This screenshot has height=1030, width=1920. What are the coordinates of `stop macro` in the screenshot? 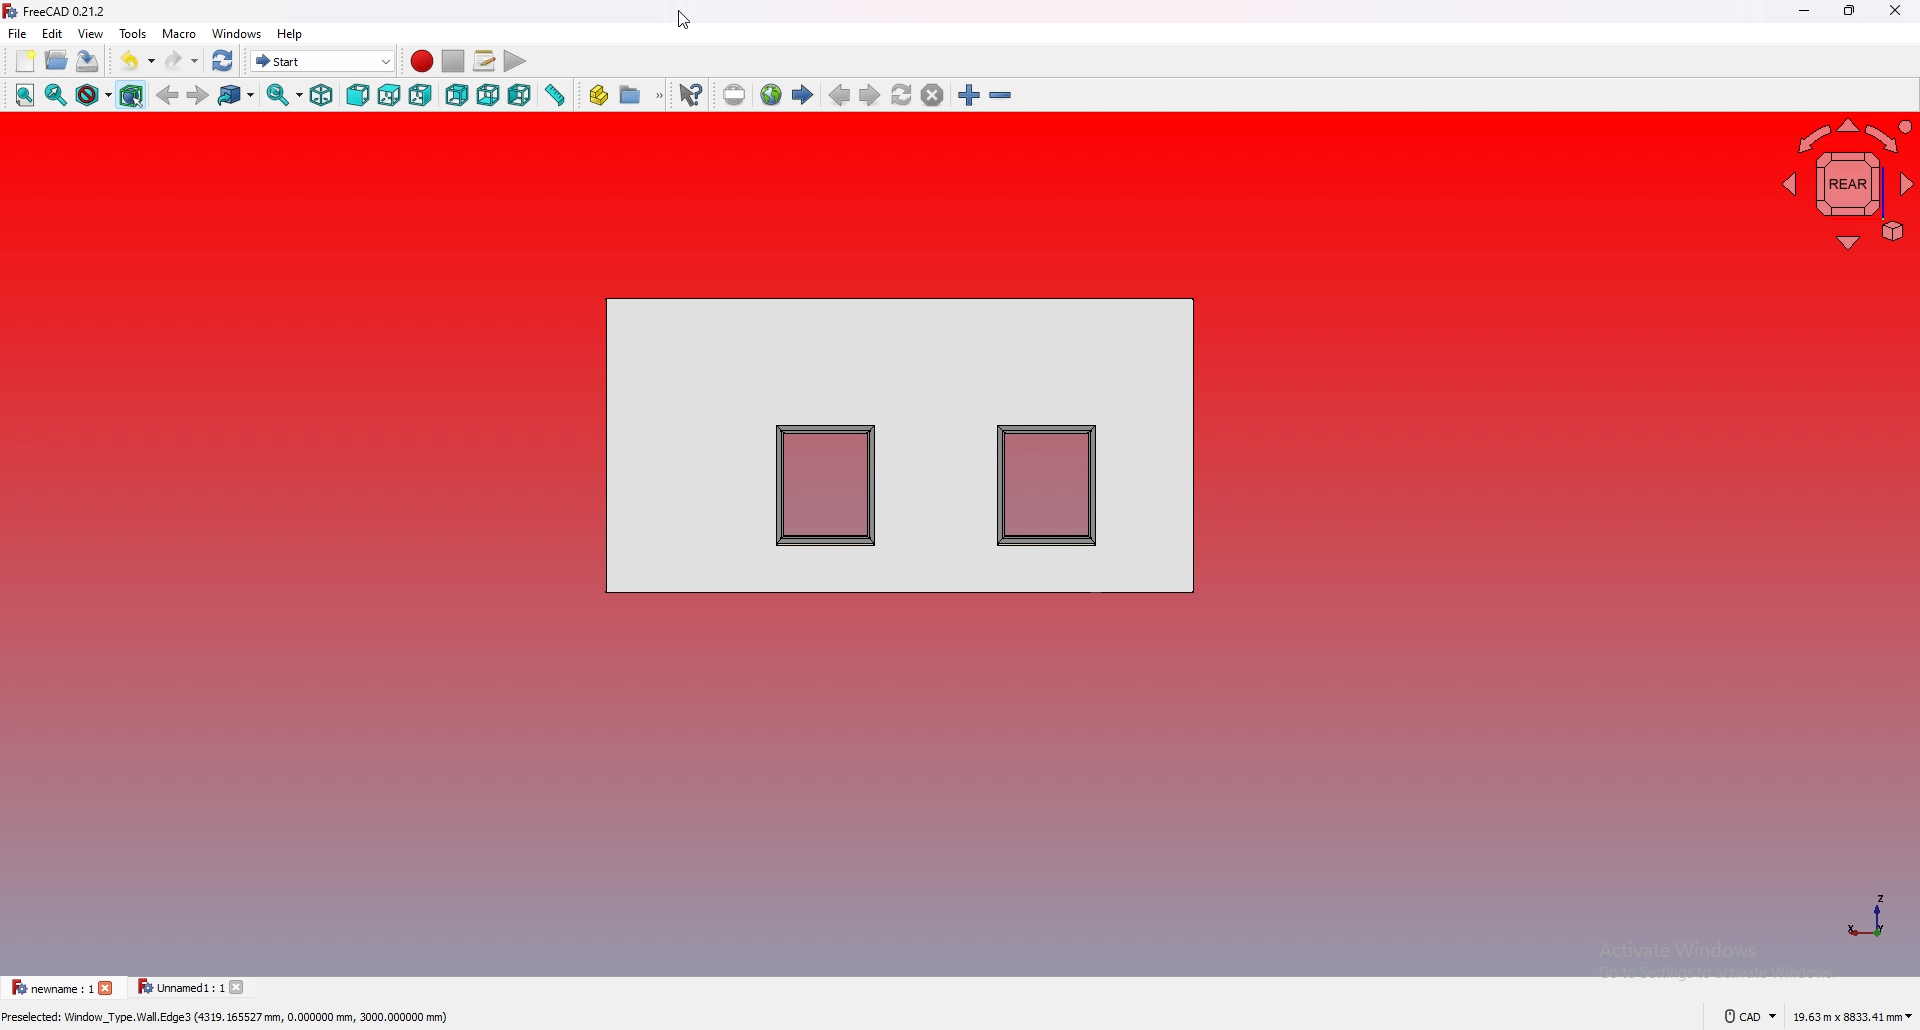 It's located at (454, 62).